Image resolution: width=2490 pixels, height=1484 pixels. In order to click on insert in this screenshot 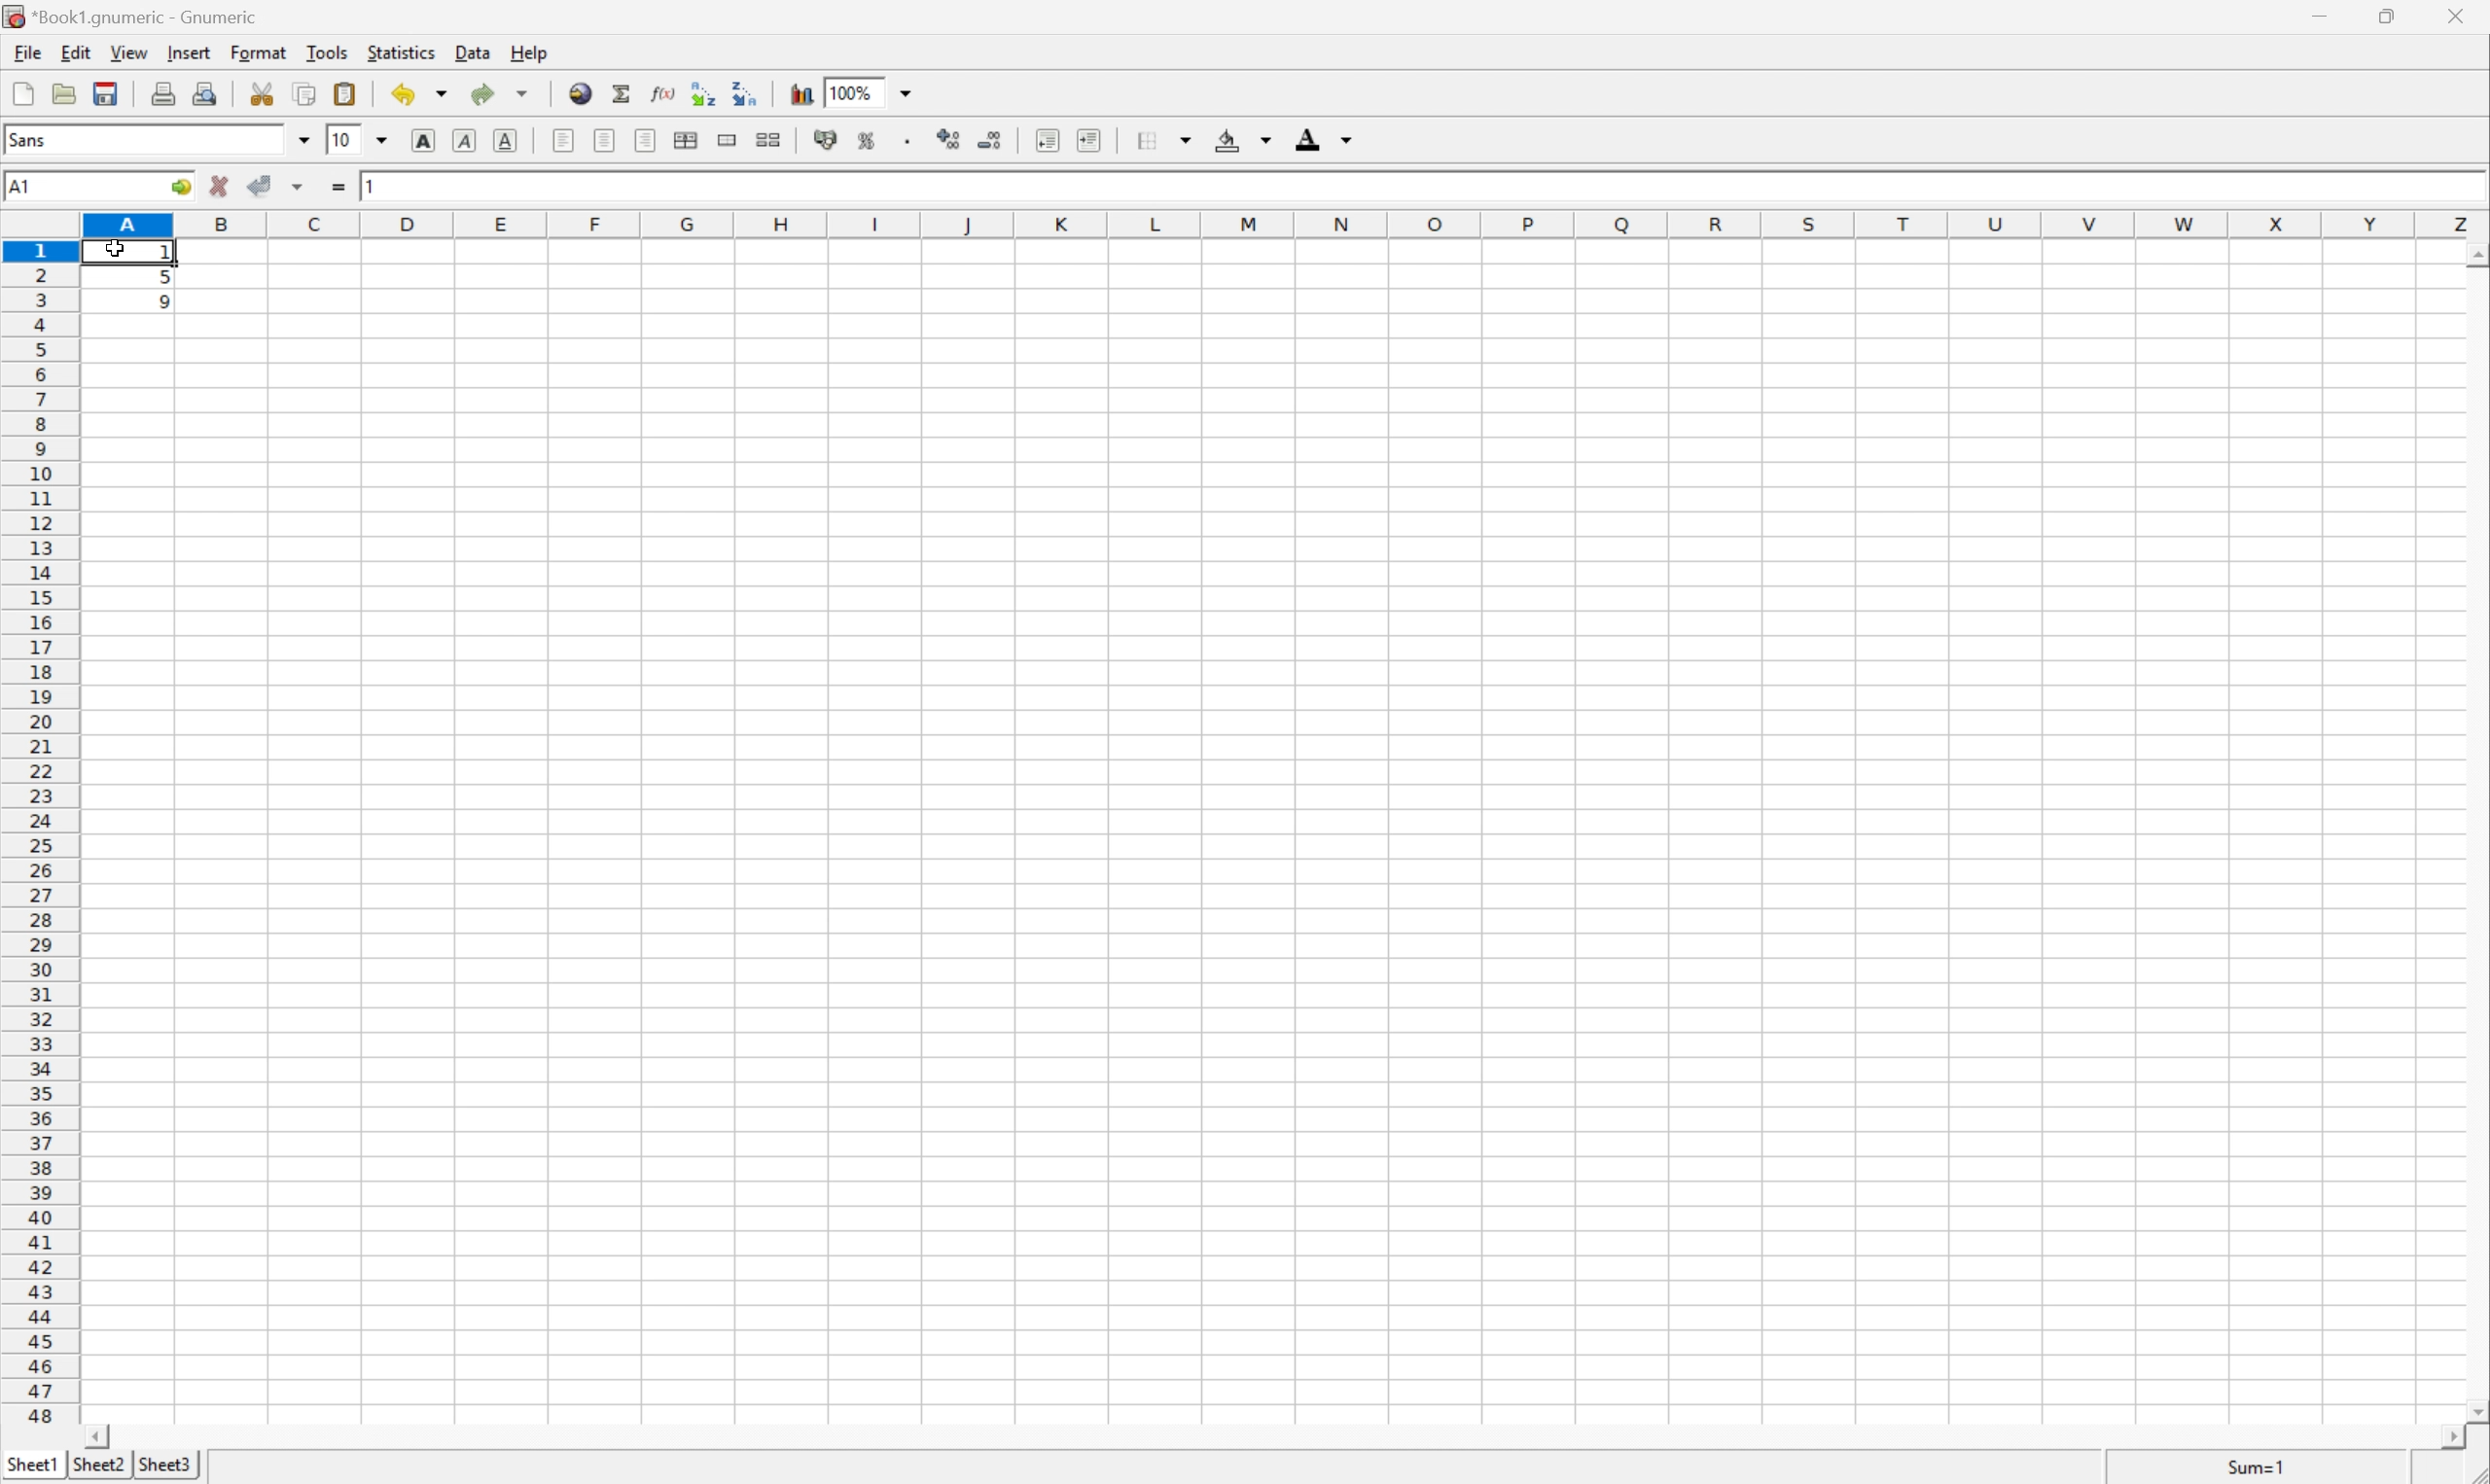, I will do `click(187, 50)`.